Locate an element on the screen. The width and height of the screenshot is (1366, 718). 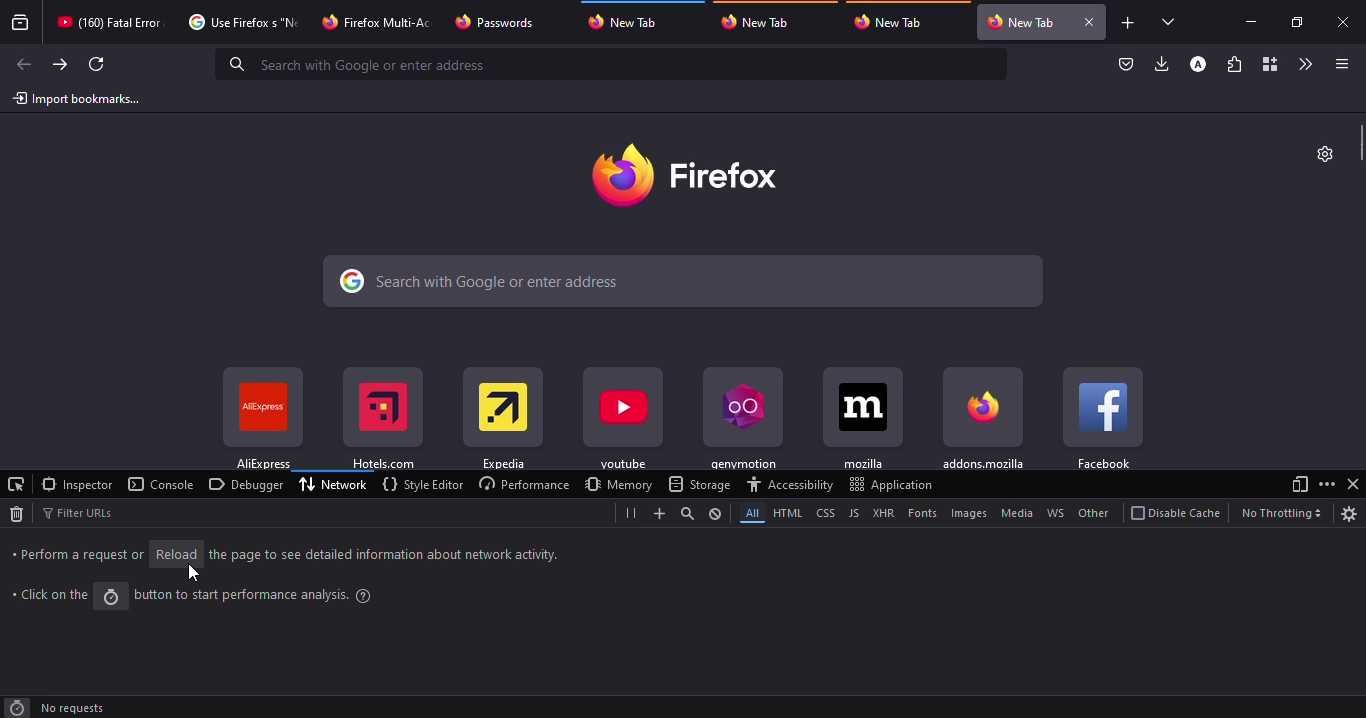
import bookmarks is located at coordinates (81, 97).